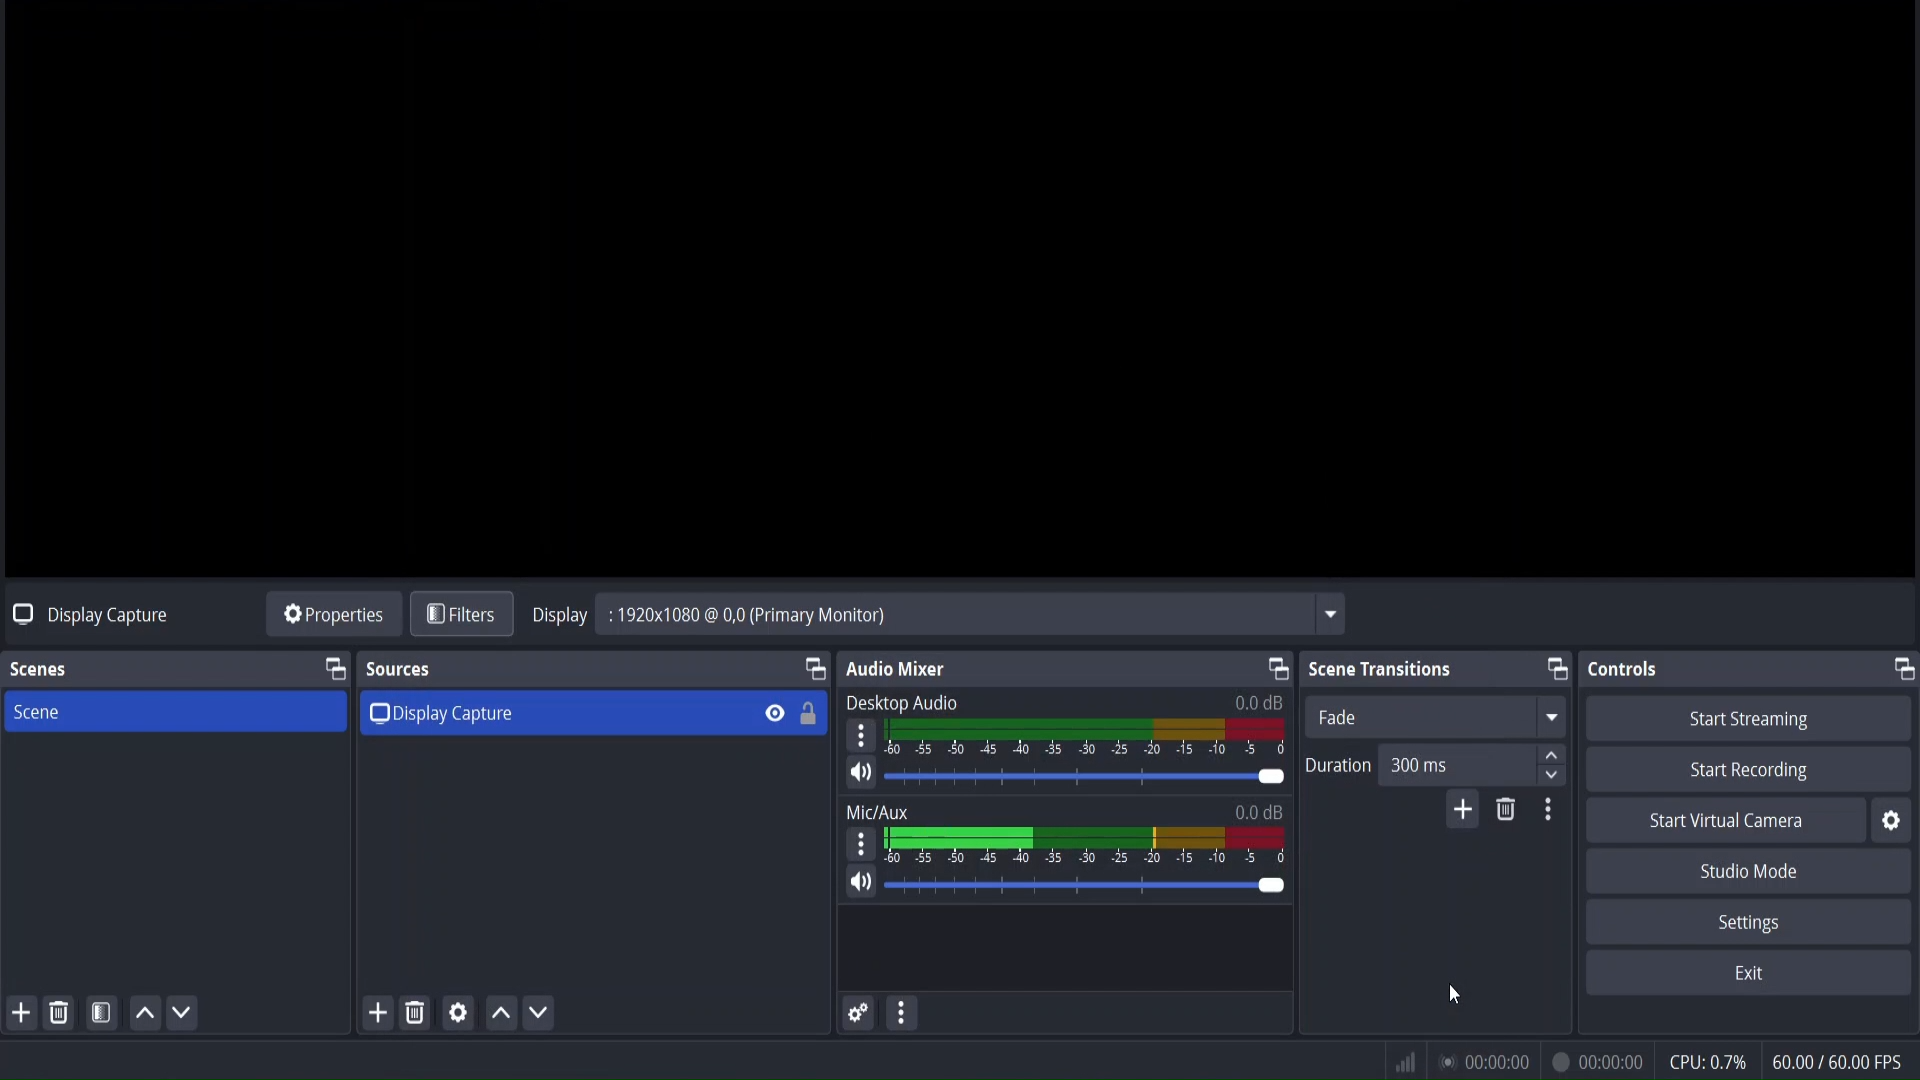 This screenshot has width=1920, height=1080. What do you see at coordinates (39, 670) in the screenshot?
I see `scenes` at bounding box center [39, 670].